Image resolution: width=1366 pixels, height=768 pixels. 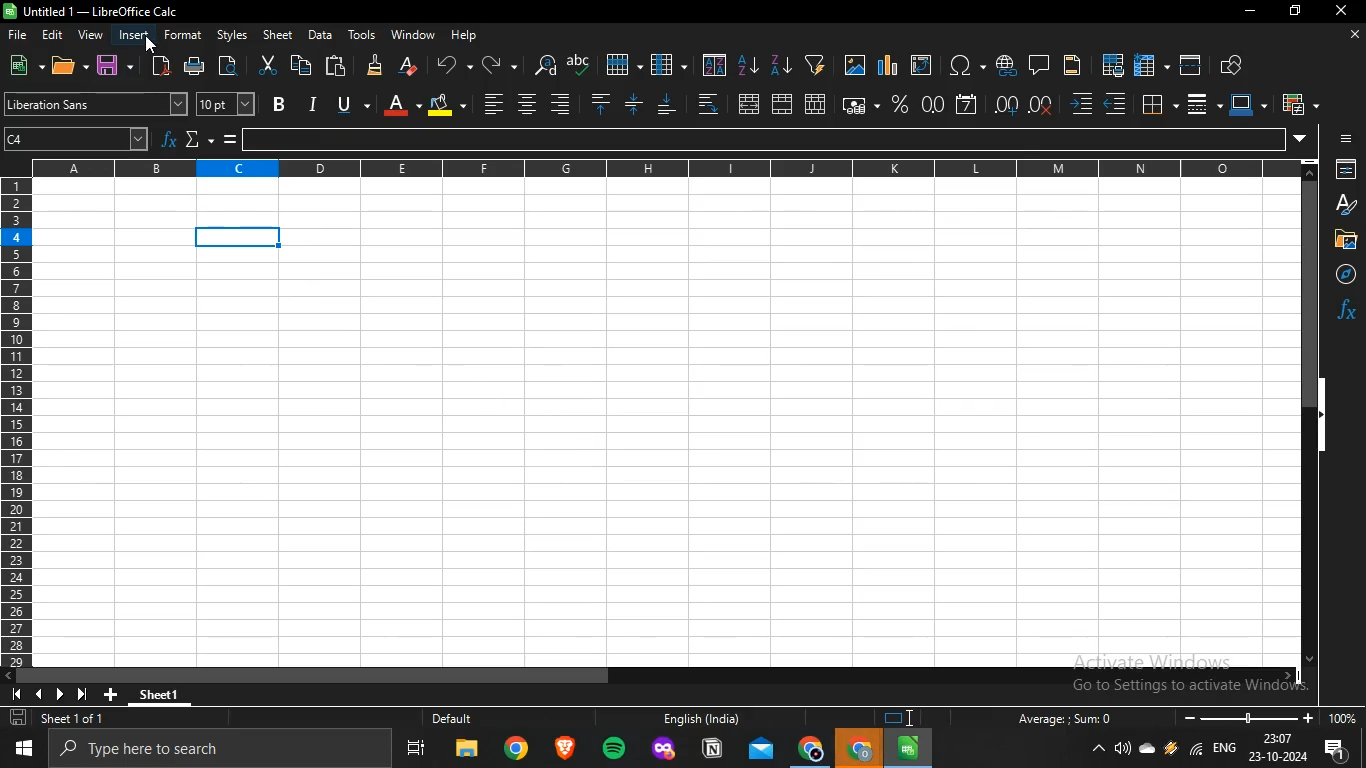 What do you see at coordinates (467, 752) in the screenshot?
I see `file explorer` at bounding box center [467, 752].